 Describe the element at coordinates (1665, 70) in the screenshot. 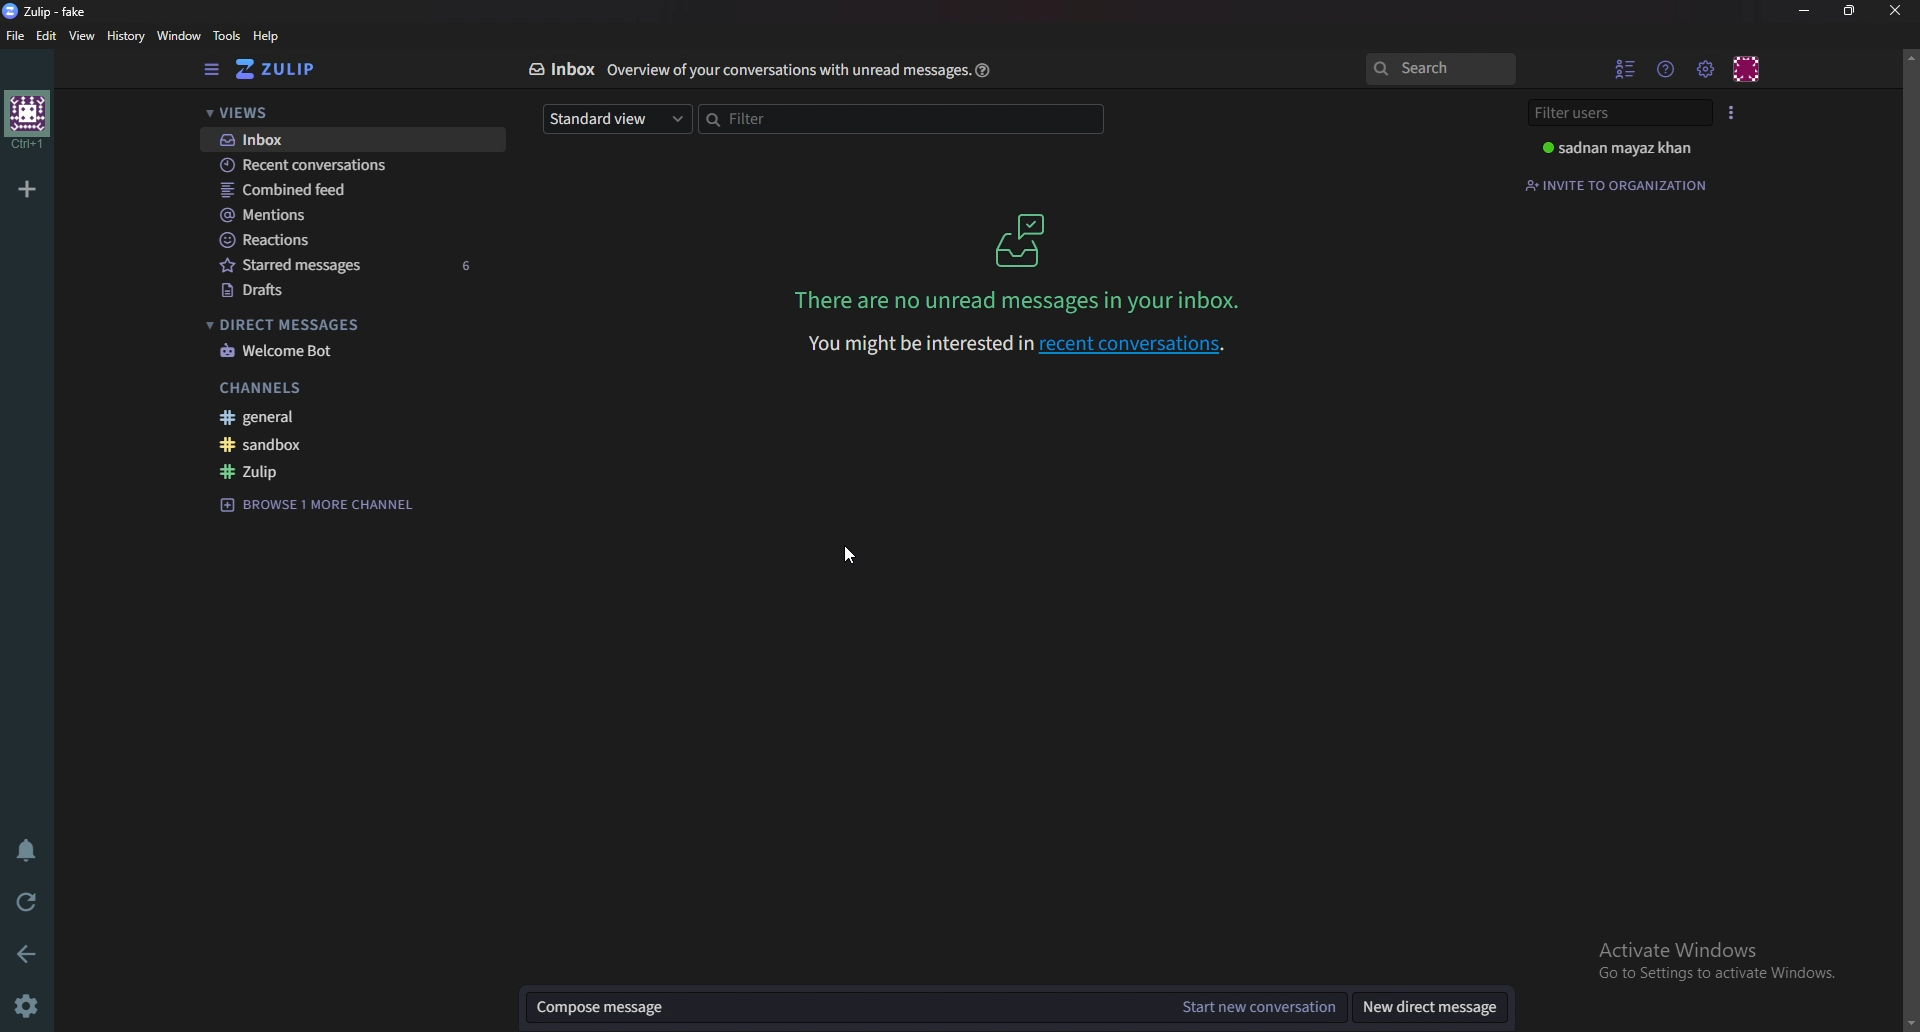

I see `help menu` at that location.